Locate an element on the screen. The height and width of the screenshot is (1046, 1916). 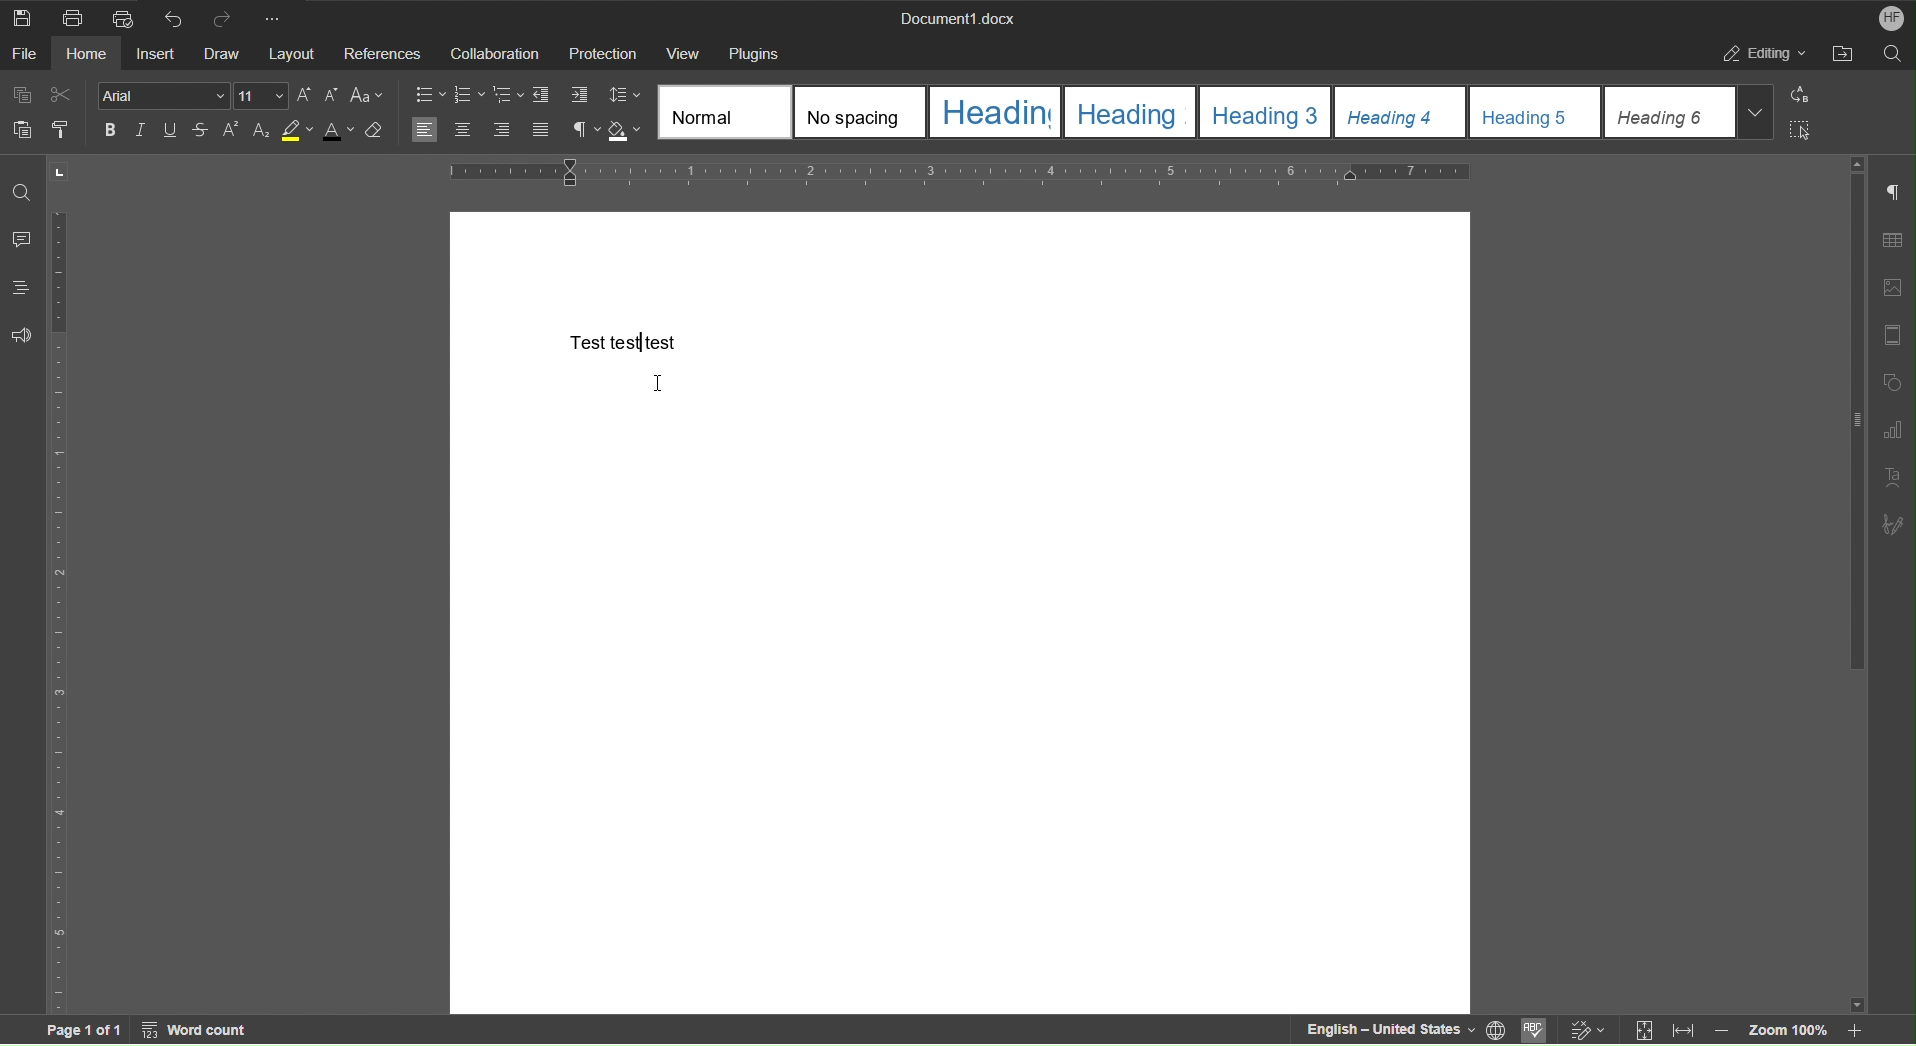
Reference is located at coordinates (380, 53).